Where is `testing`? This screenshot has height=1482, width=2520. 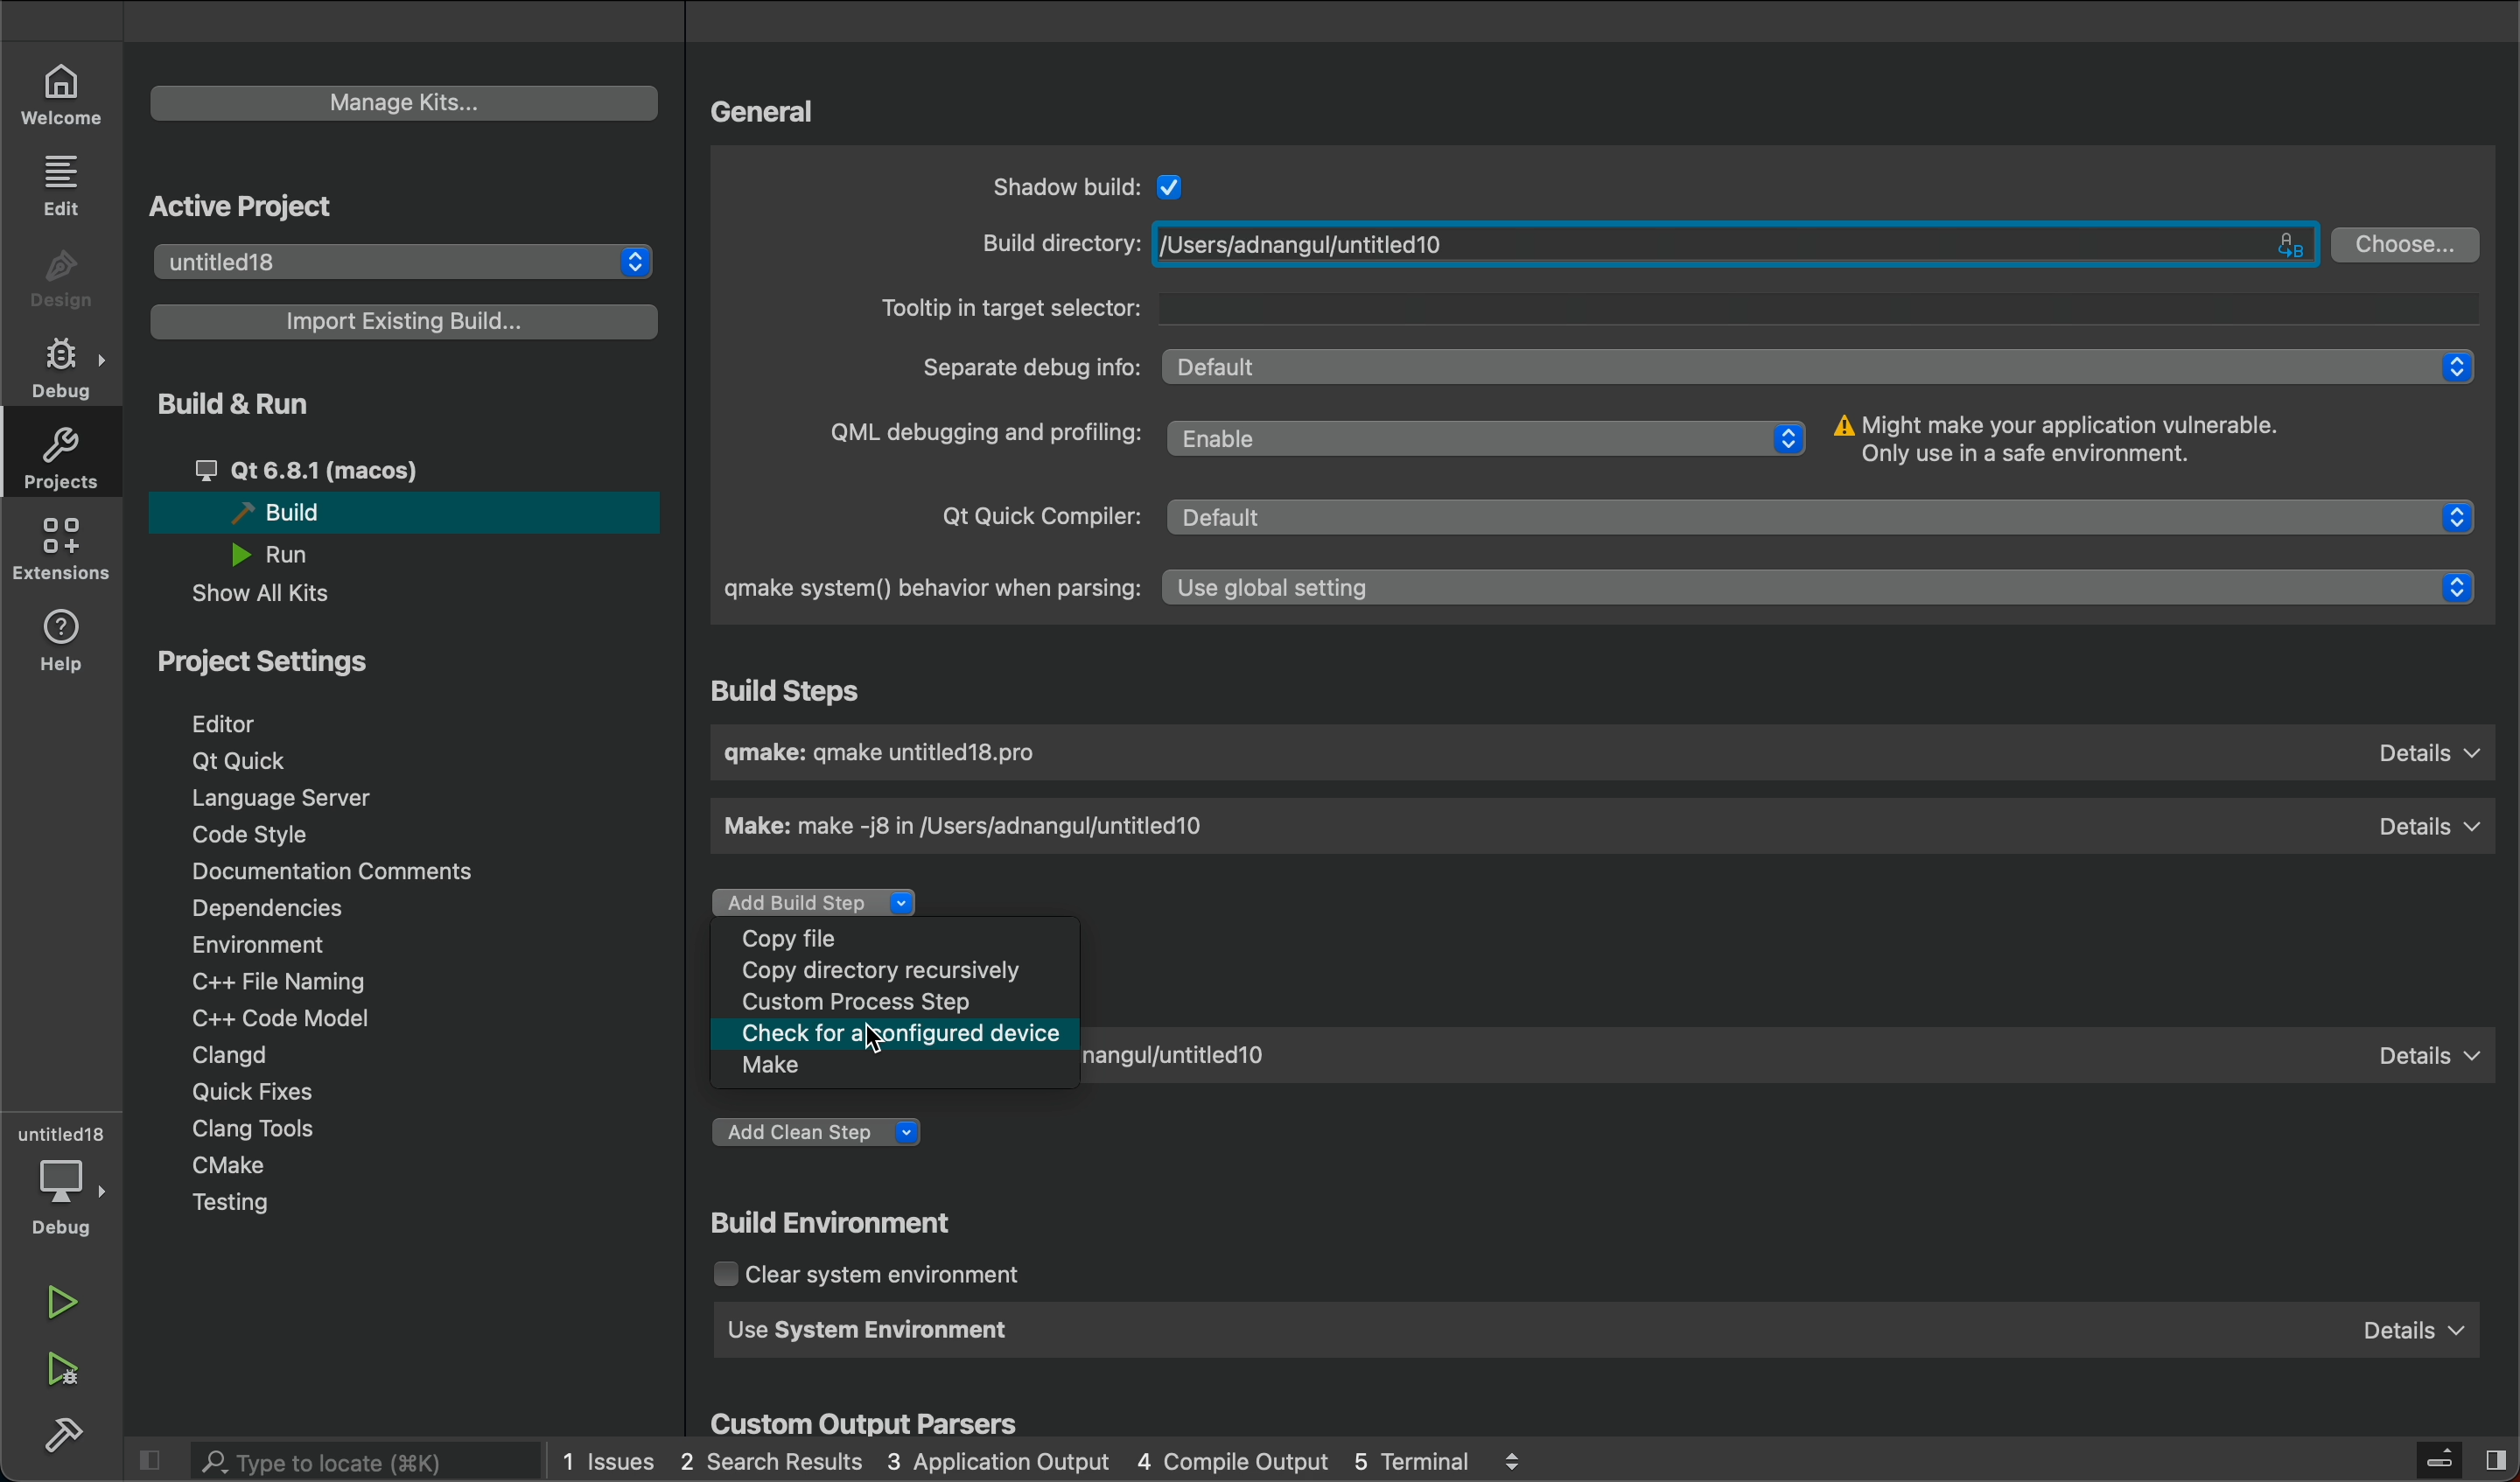
testing is located at coordinates (236, 1207).